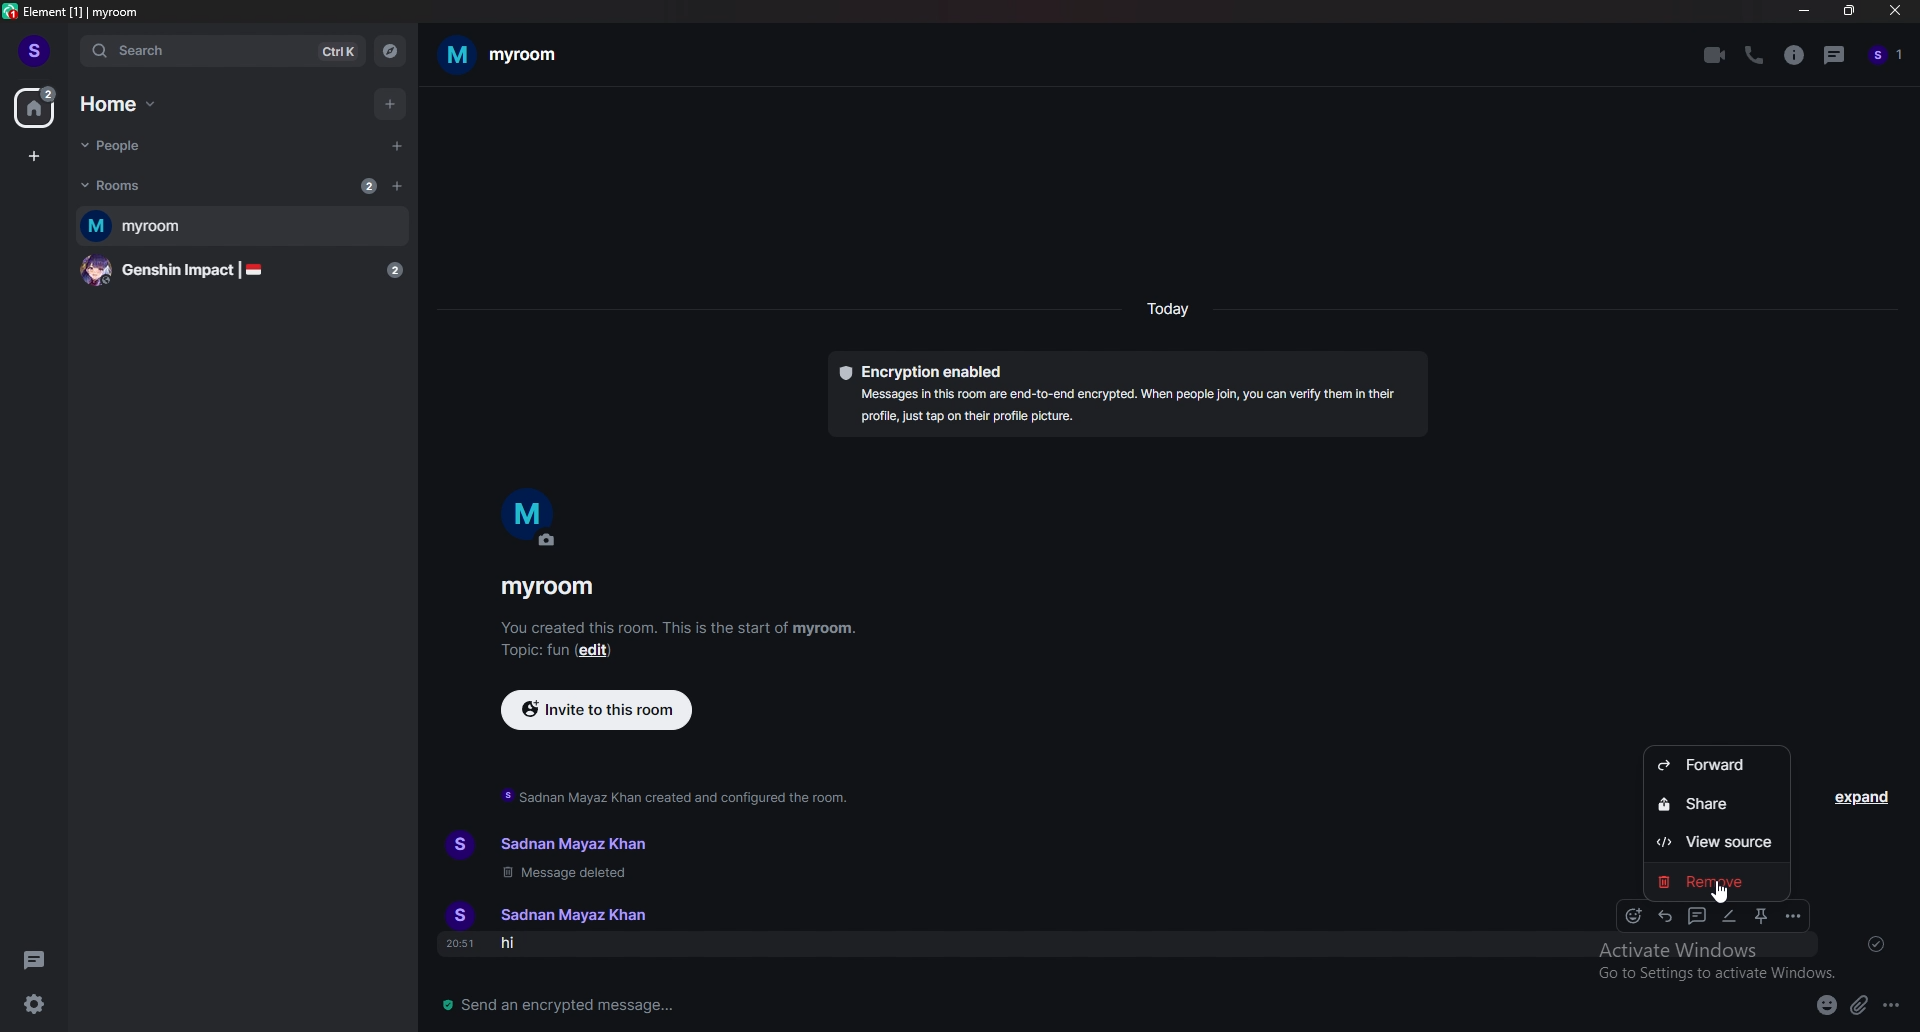 Image resolution: width=1920 pixels, height=1032 pixels. What do you see at coordinates (531, 650) in the screenshot?
I see `topic: fun` at bounding box center [531, 650].